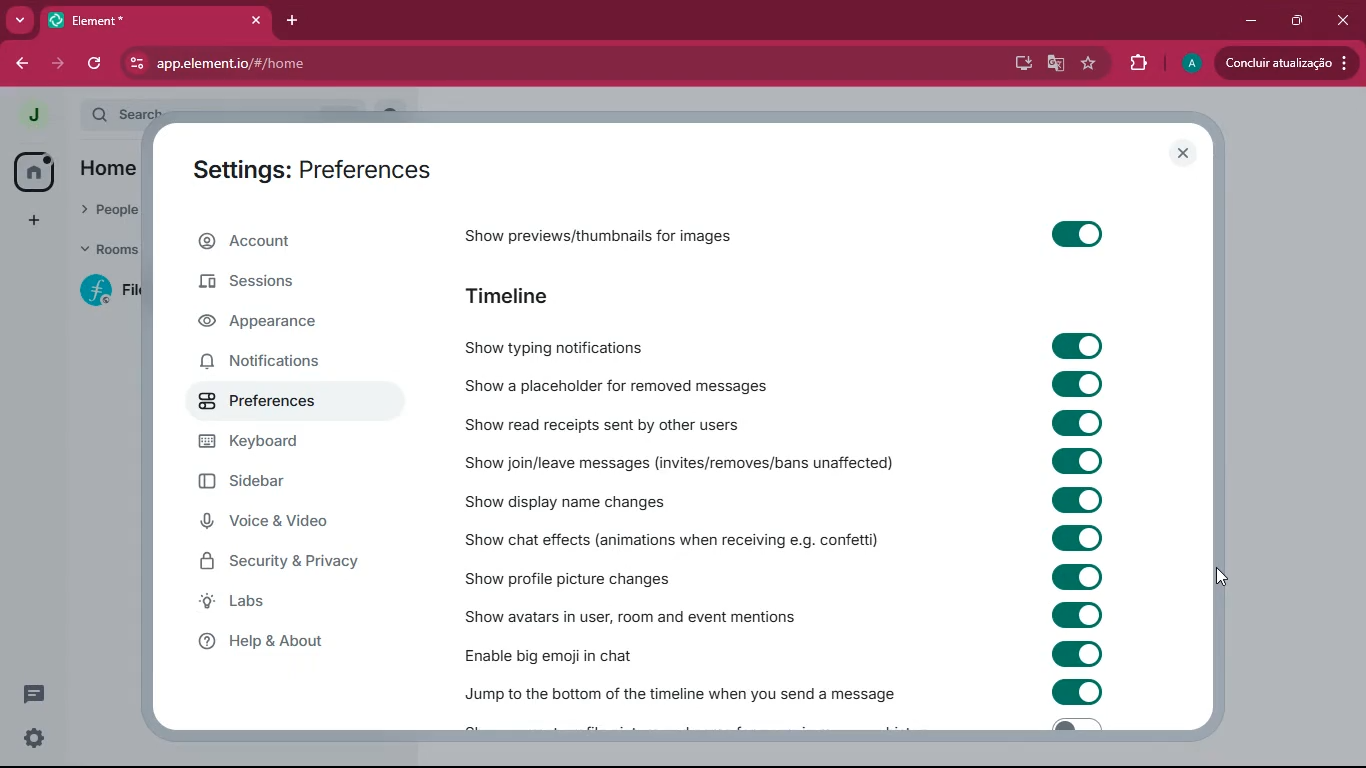  What do you see at coordinates (703, 459) in the screenshot?
I see `show join / leave messages (invites/removes/ban unaffected)` at bounding box center [703, 459].